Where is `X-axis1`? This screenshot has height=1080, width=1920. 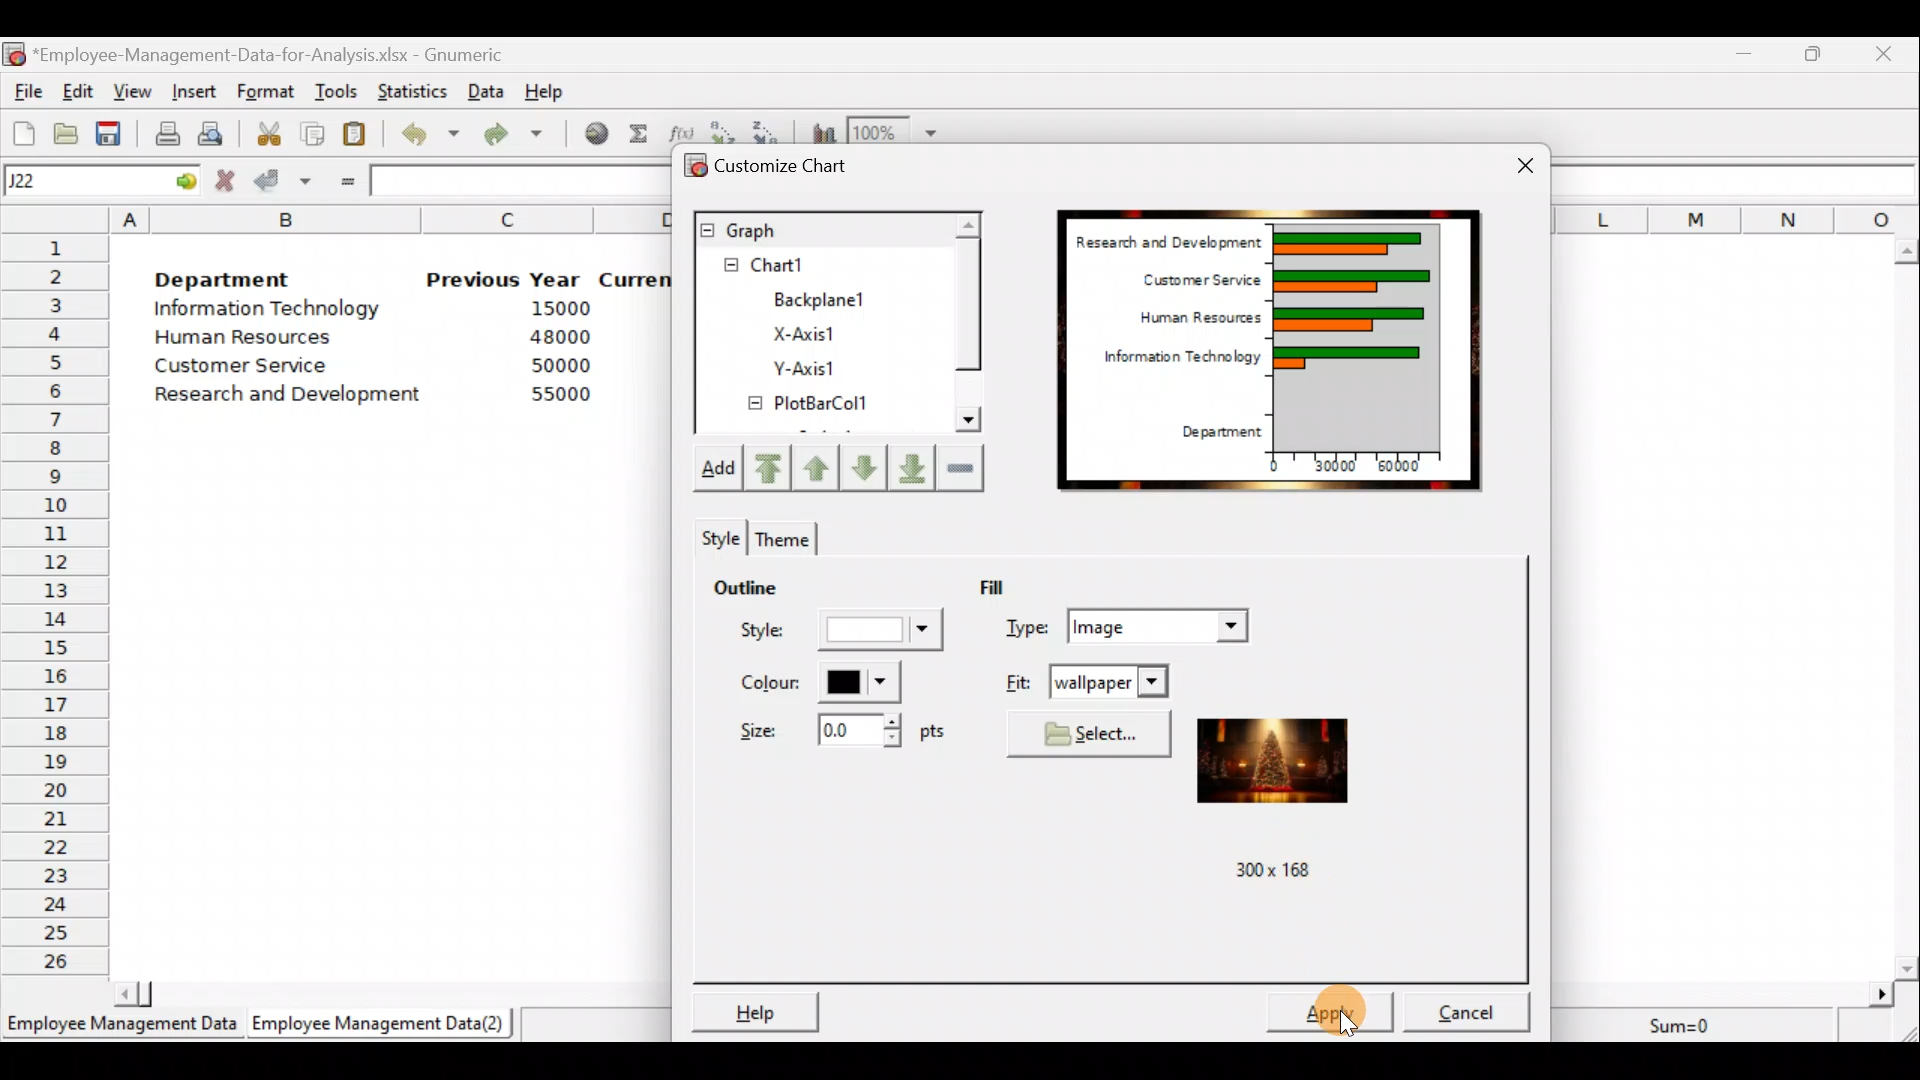
X-axis1 is located at coordinates (818, 331).